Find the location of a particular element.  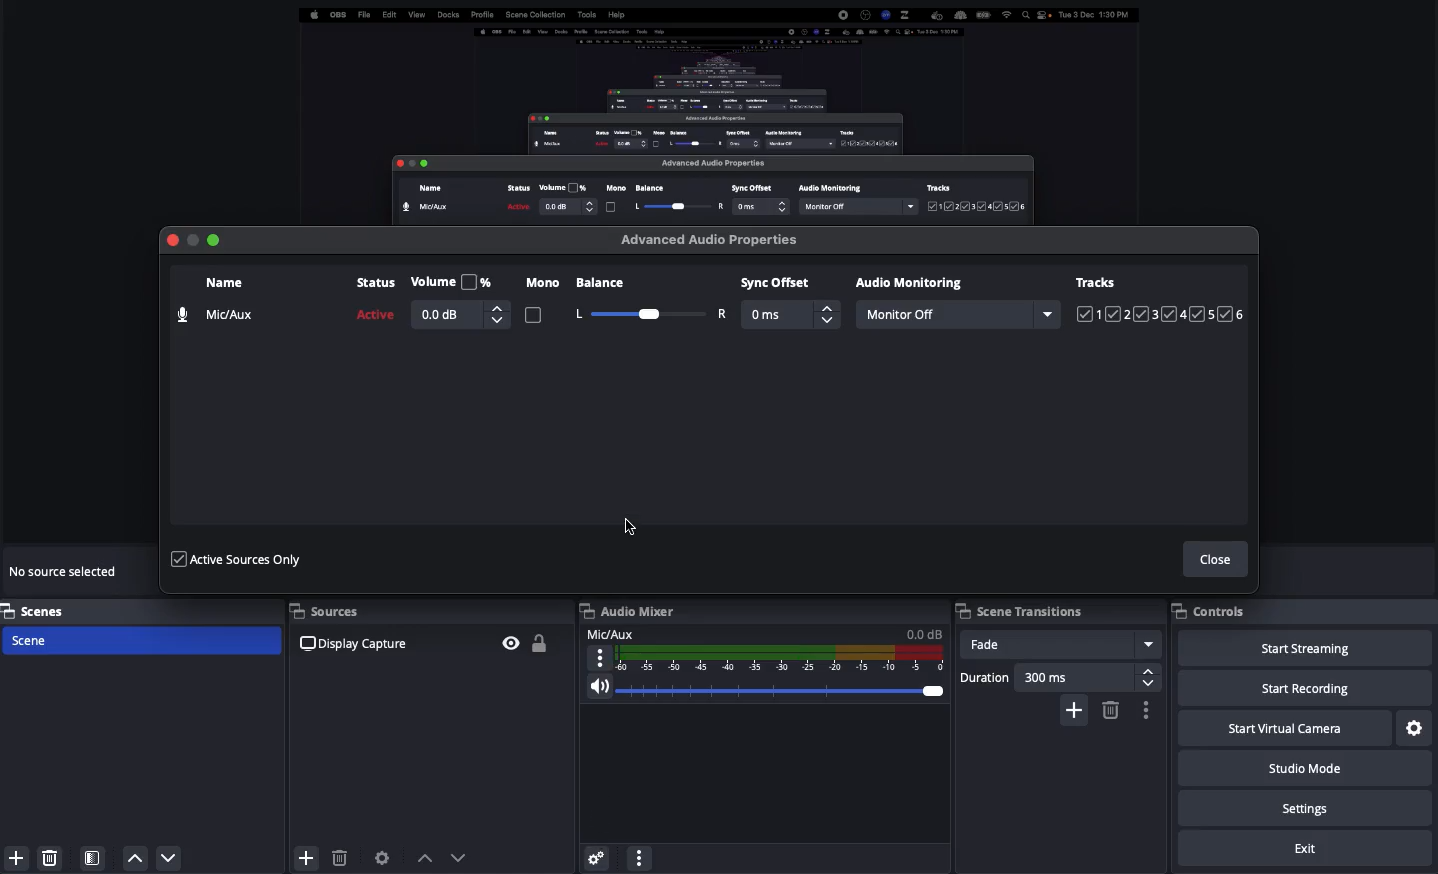

settings is located at coordinates (589, 862).